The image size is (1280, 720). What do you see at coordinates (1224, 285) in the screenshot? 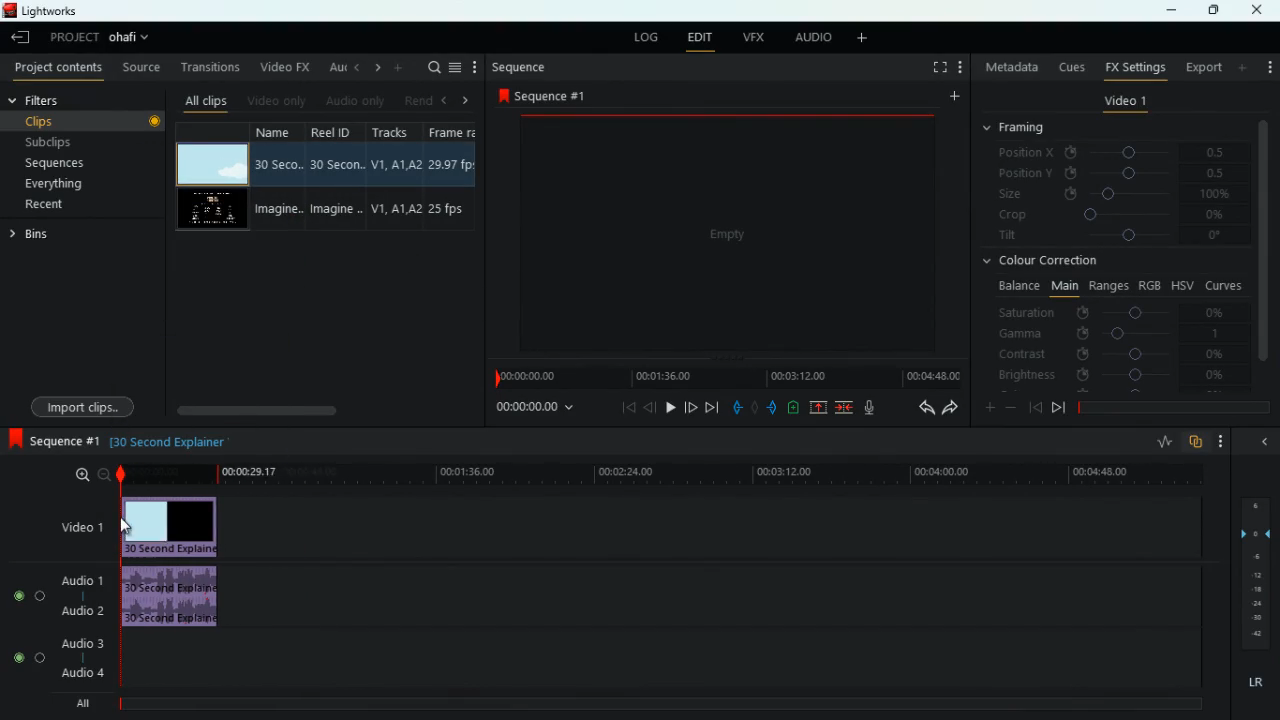
I see `curves` at bounding box center [1224, 285].